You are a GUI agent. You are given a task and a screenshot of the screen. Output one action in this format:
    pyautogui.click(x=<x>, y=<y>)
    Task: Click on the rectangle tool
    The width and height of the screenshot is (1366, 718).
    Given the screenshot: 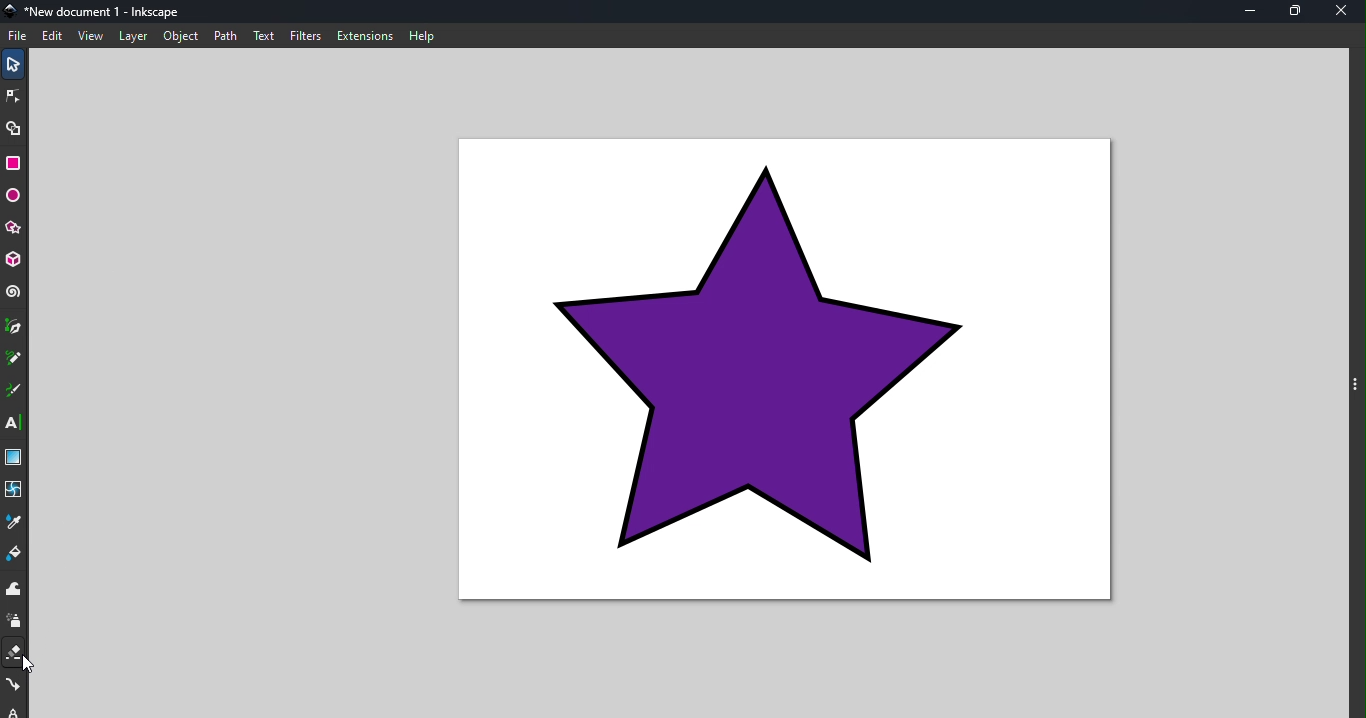 What is the action you would take?
    pyautogui.click(x=14, y=162)
    